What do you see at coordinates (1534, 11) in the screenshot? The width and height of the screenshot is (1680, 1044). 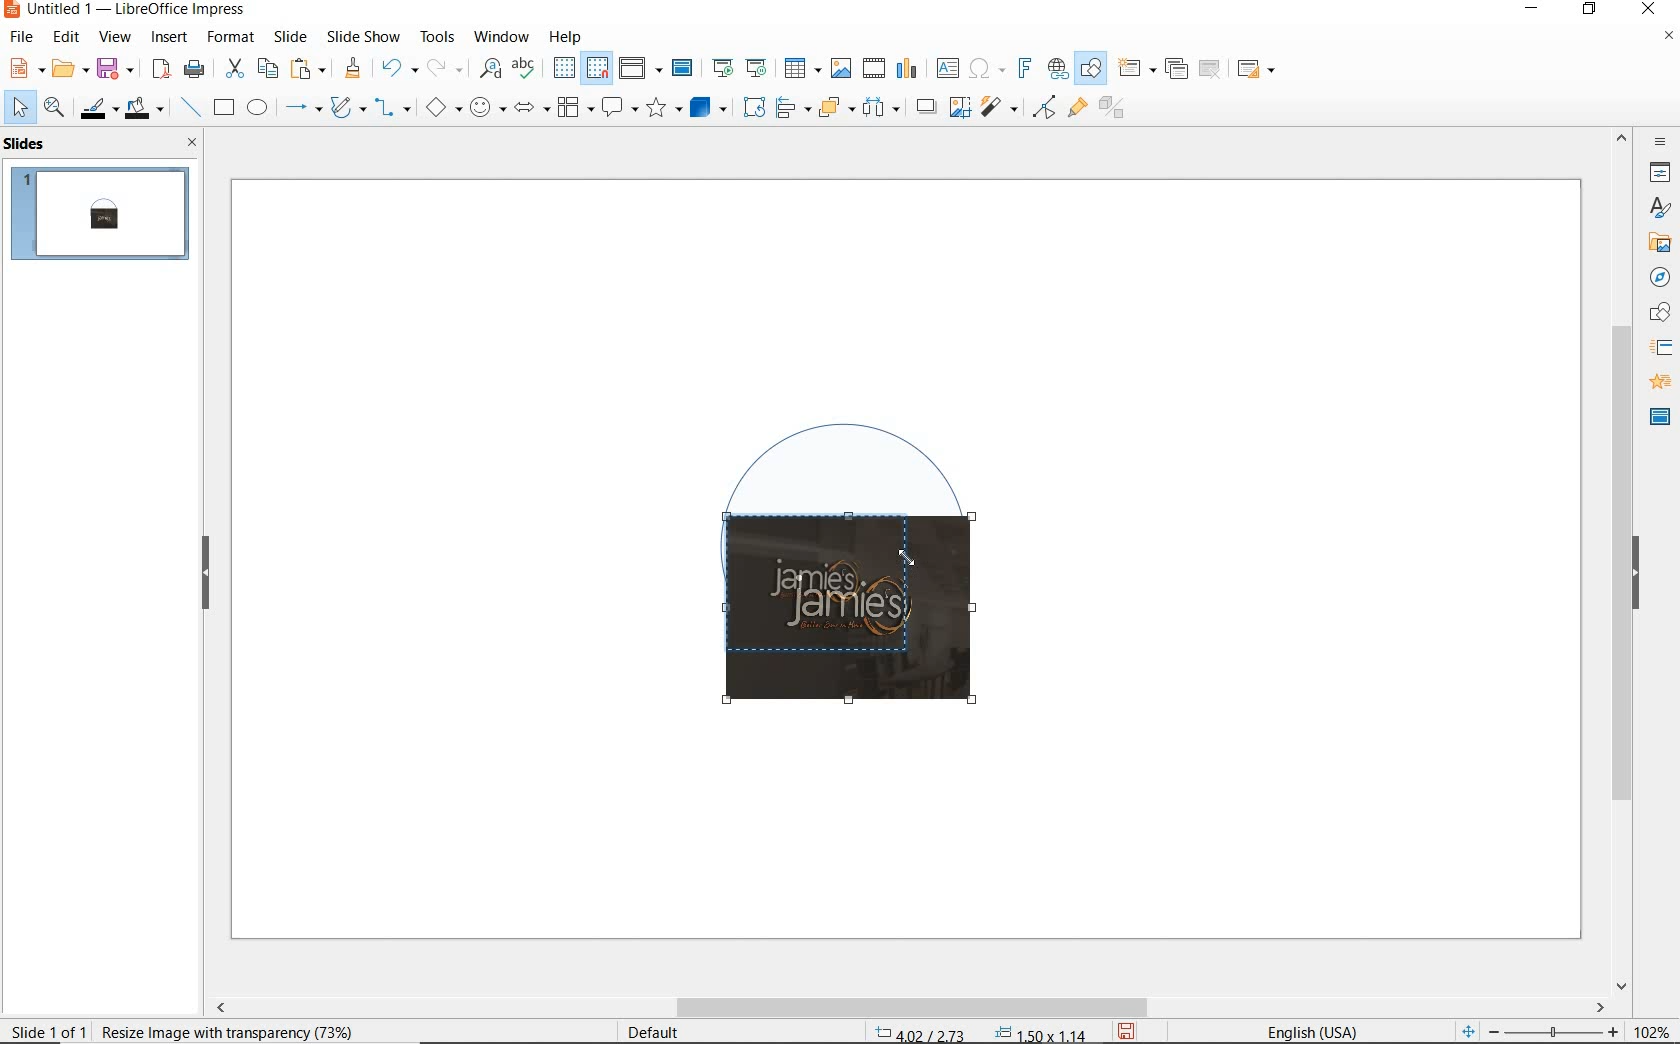 I see `minimize` at bounding box center [1534, 11].